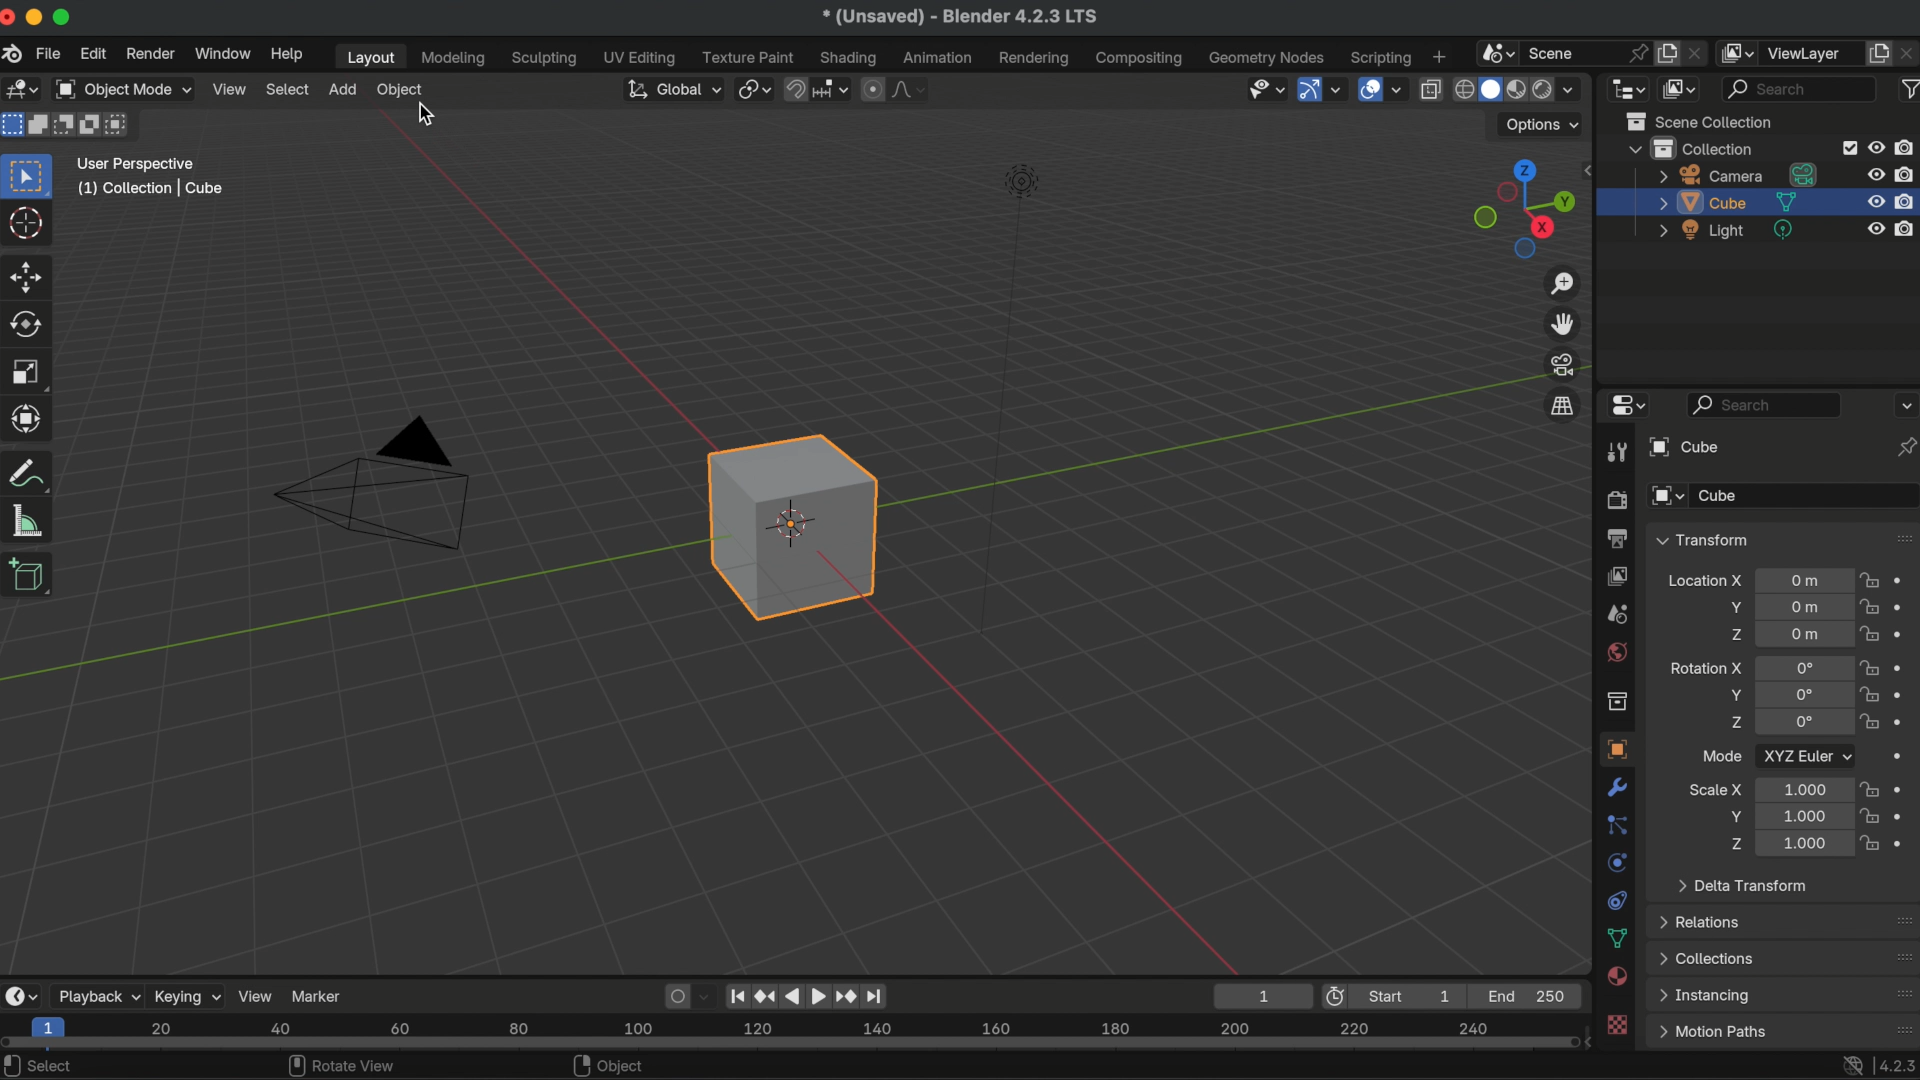 The image size is (1920, 1080). I want to click on animate property, so click(1907, 722).